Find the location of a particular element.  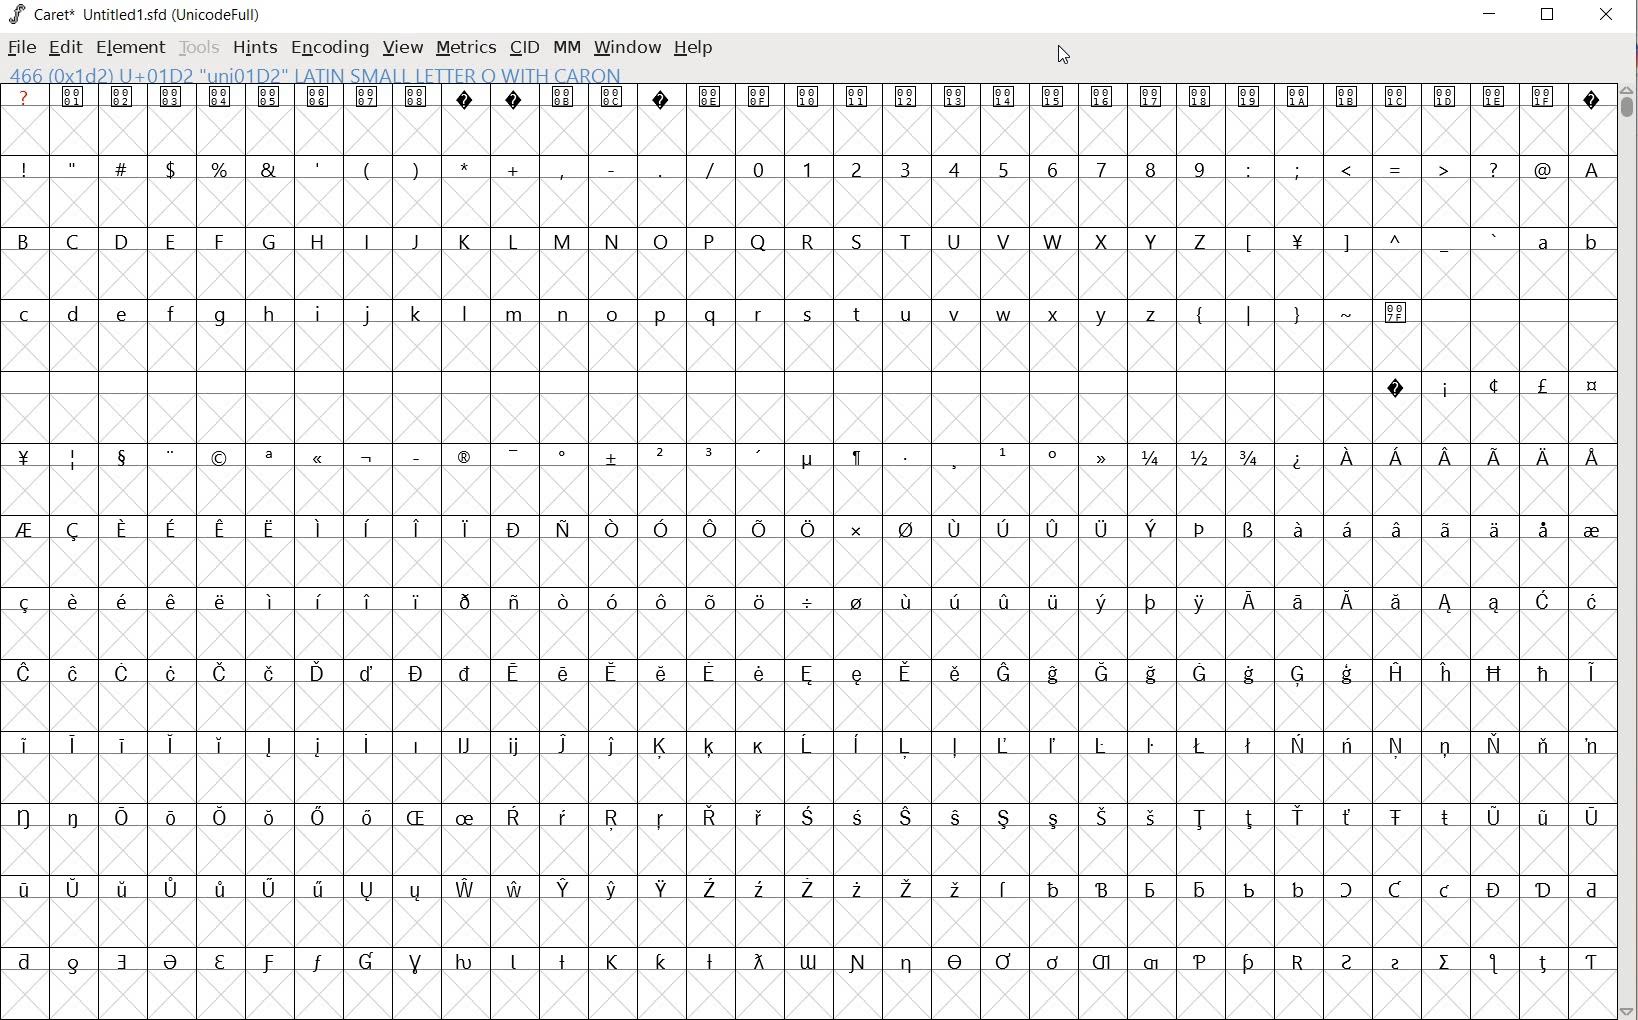

TOOLS is located at coordinates (199, 47).